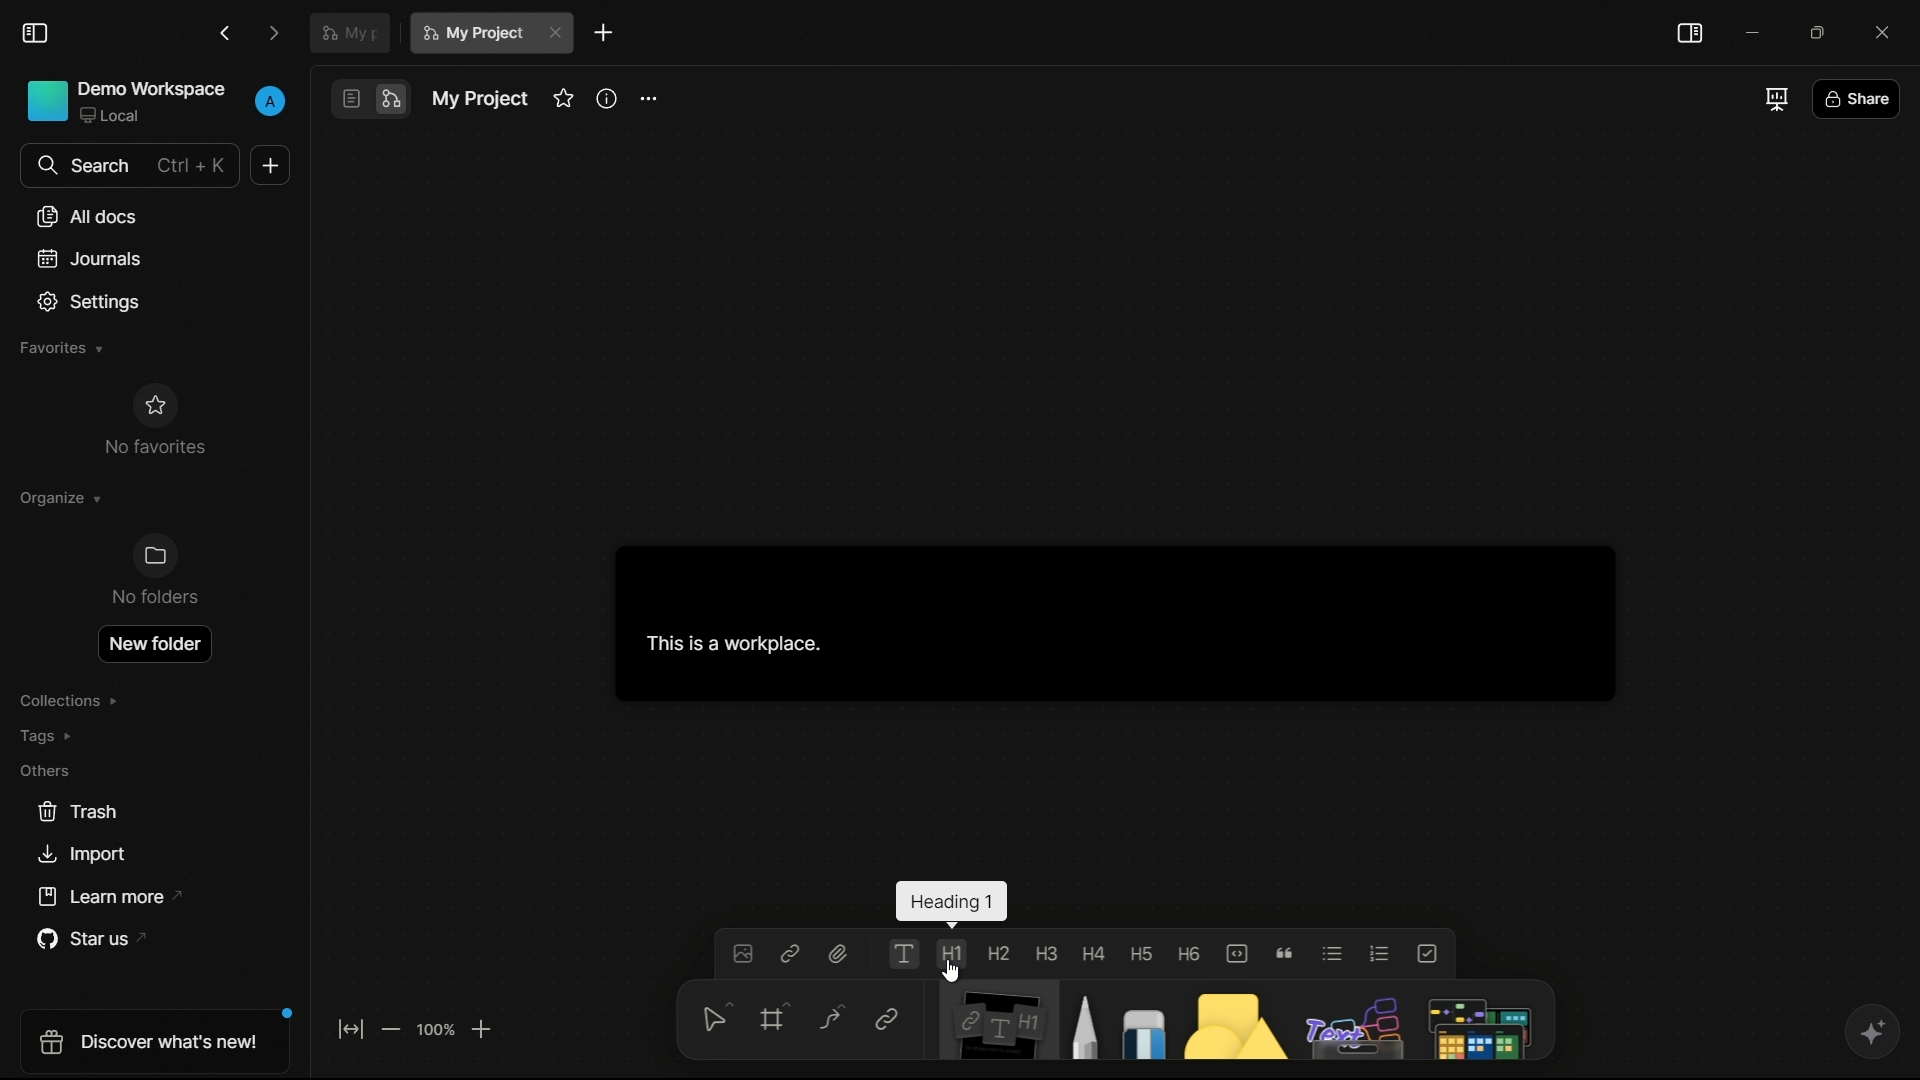  What do you see at coordinates (953, 904) in the screenshot?
I see `heading 1 pop up` at bounding box center [953, 904].